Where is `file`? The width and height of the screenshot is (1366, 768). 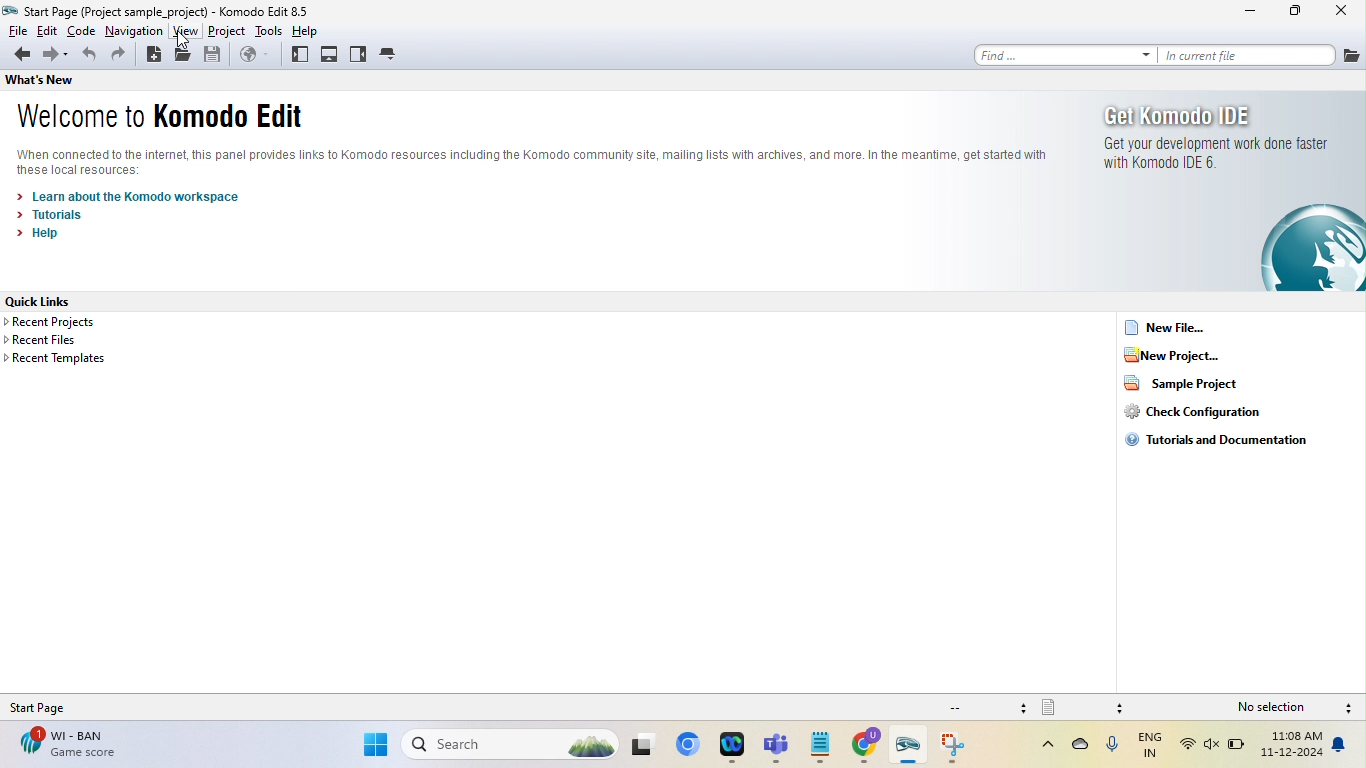
file is located at coordinates (15, 31).